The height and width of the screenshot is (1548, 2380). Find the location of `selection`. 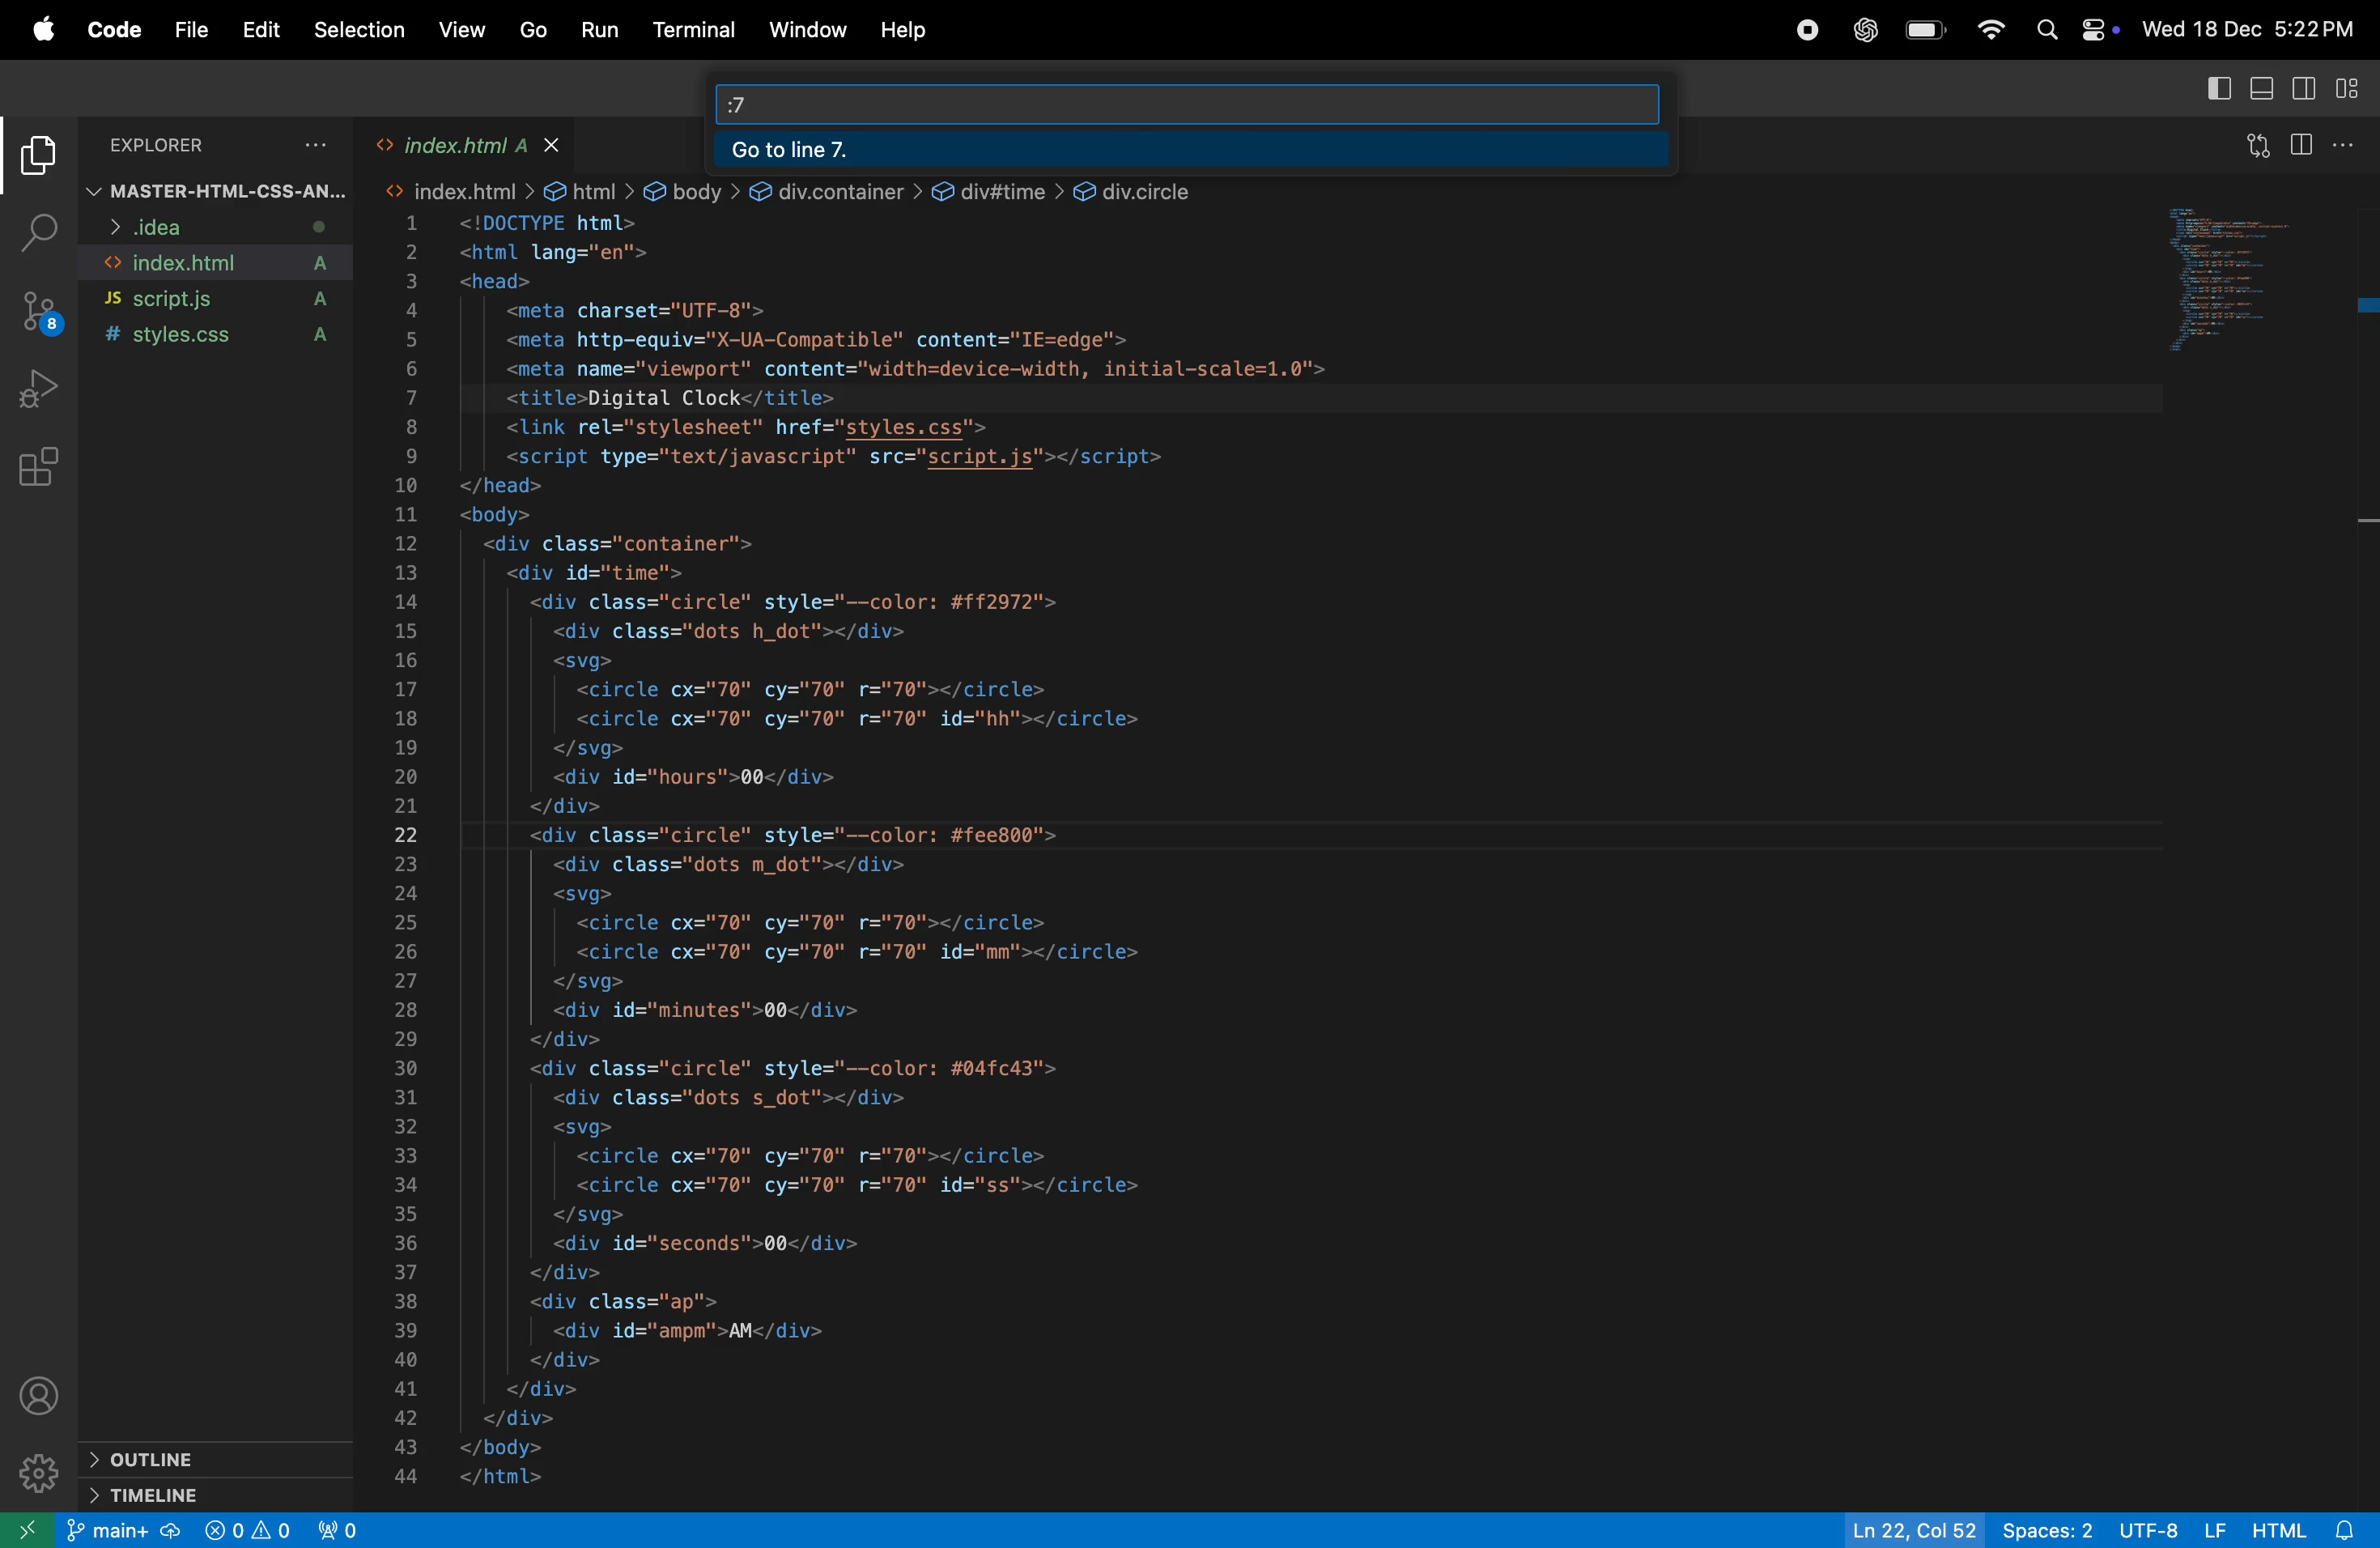

selection is located at coordinates (359, 29).